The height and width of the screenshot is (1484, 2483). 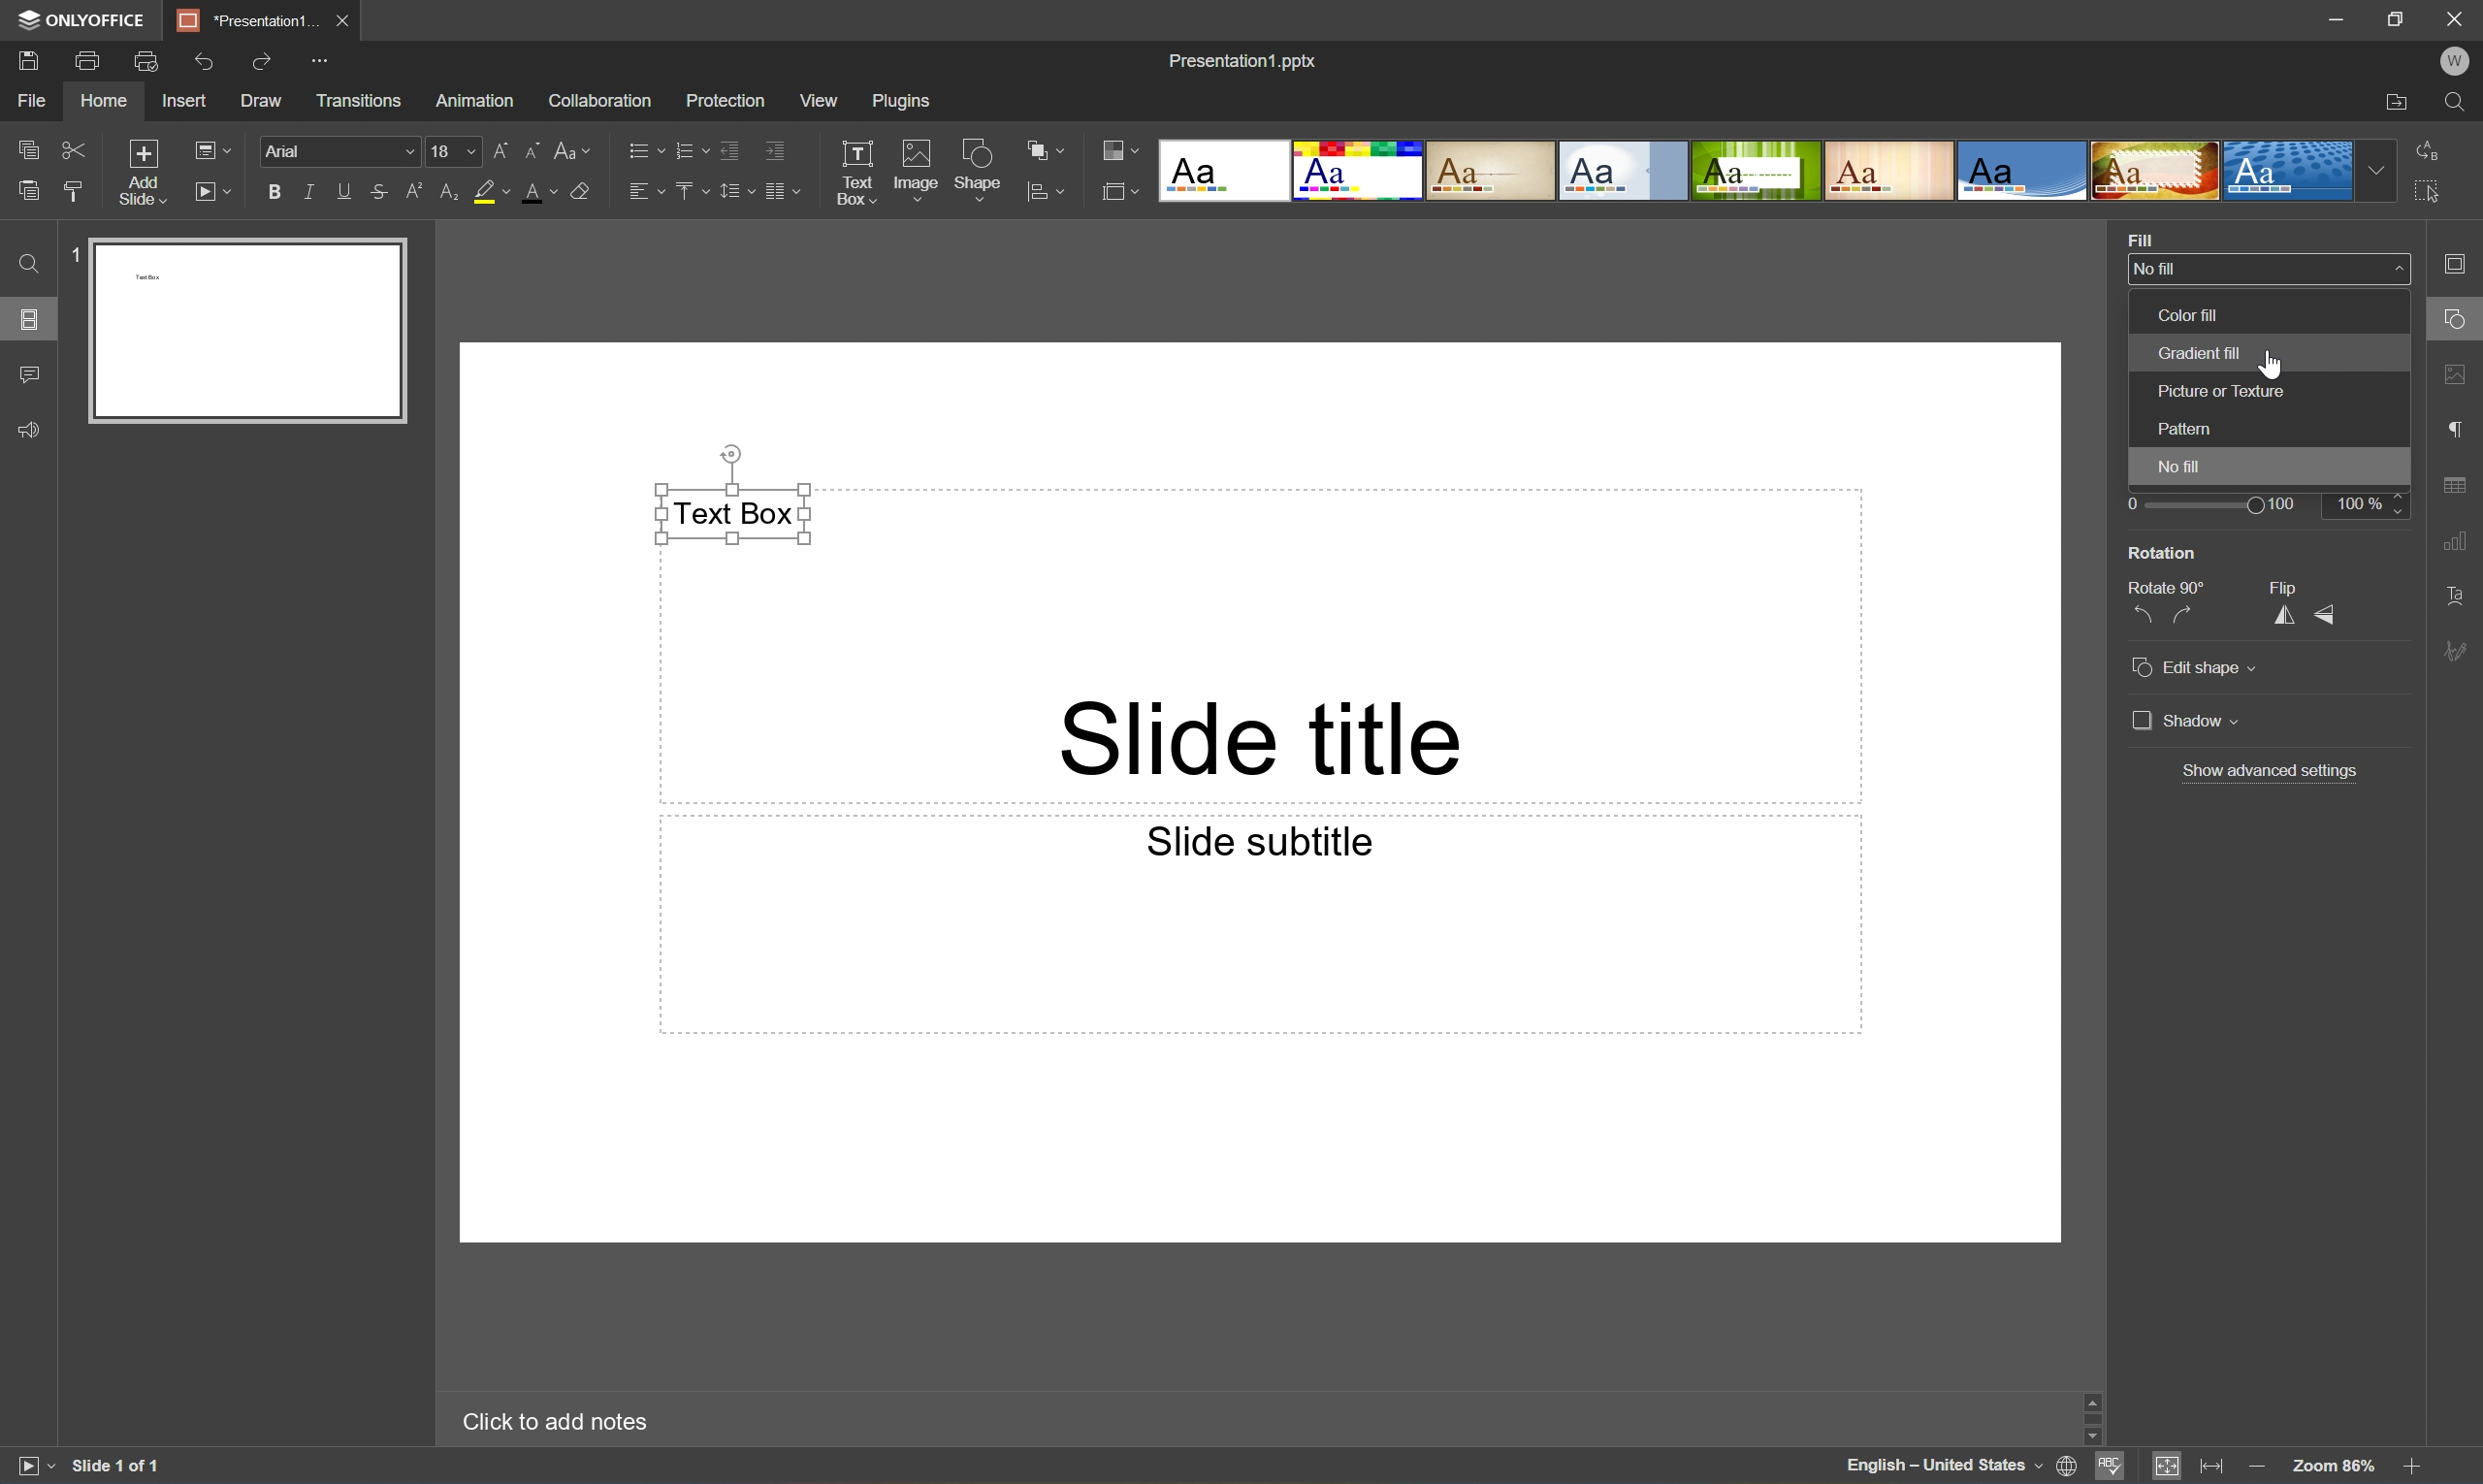 I want to click on Change color theme, so click(x=1116, y=146).